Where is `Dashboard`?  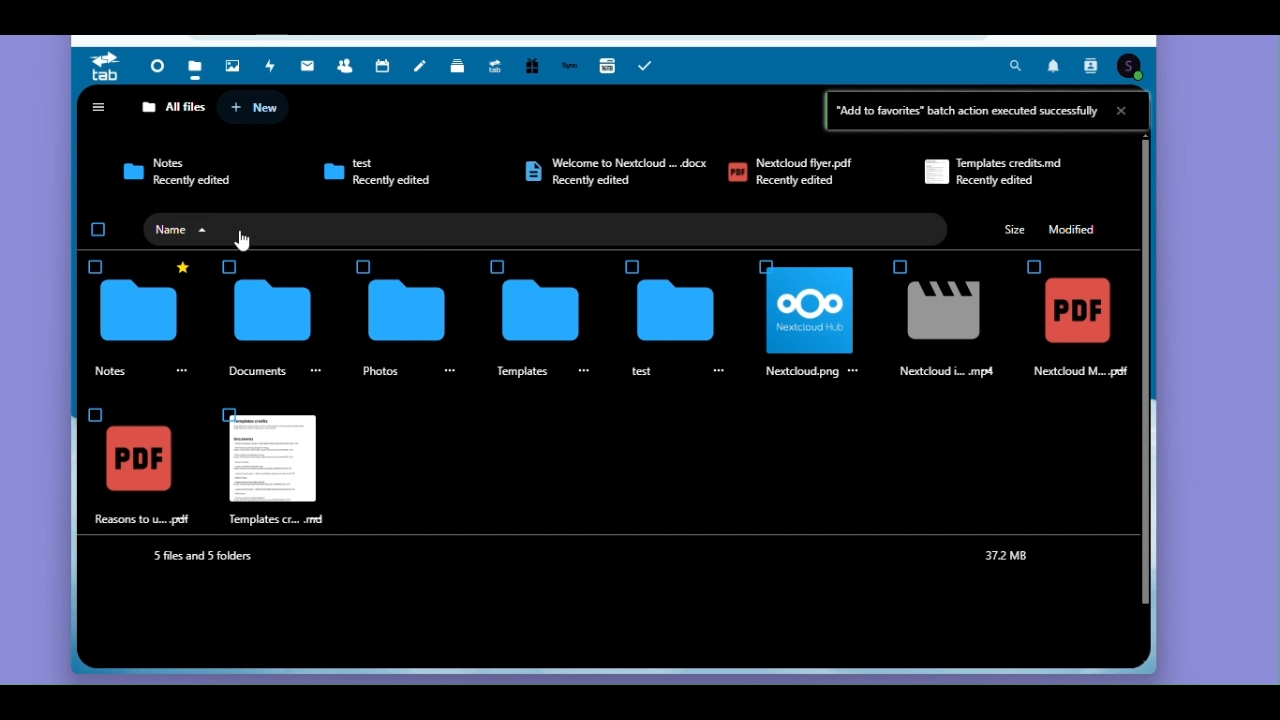
Dashboard is located at coordinates (157, 67).